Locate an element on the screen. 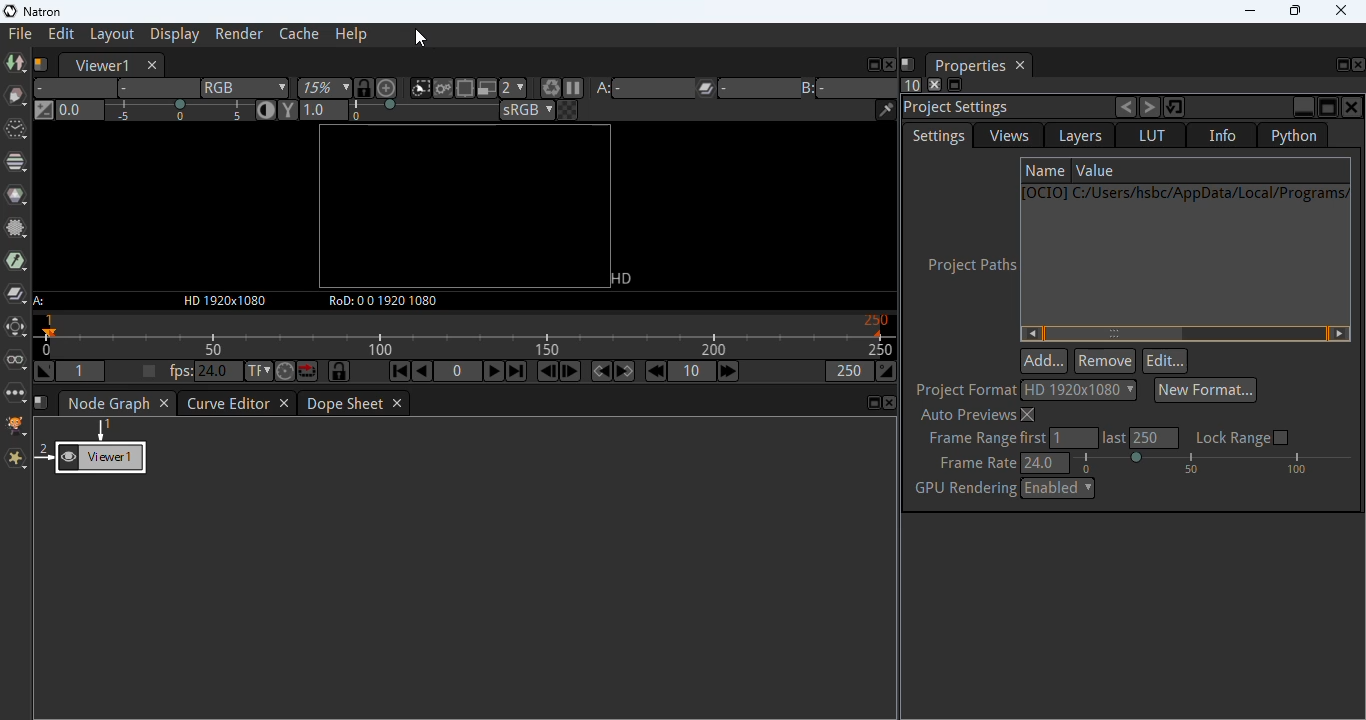 Image resolution: width=1366 pixels, height=720 pixels. GPU rendering enabled is located at coordinates (965, 488).